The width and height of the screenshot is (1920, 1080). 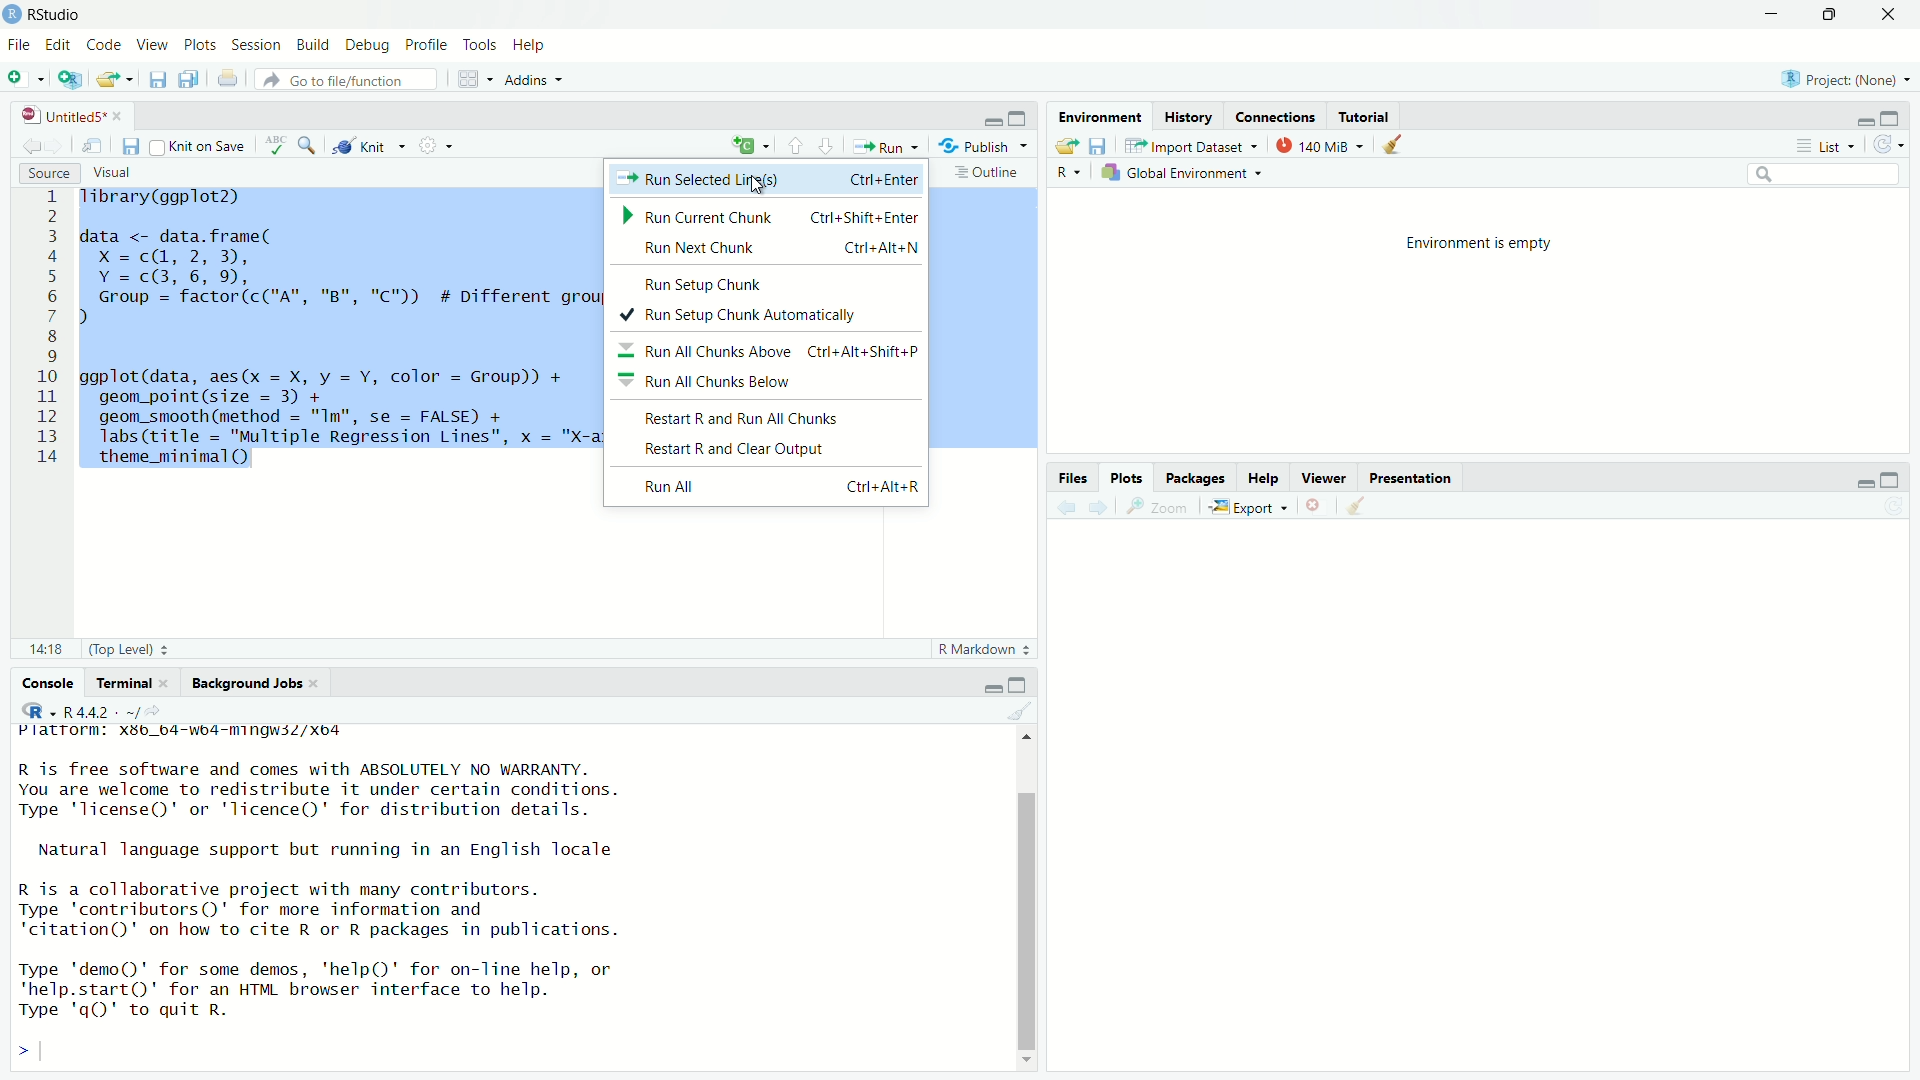 I want to click on ‘Go to file/function, so click(x=342, y=80).